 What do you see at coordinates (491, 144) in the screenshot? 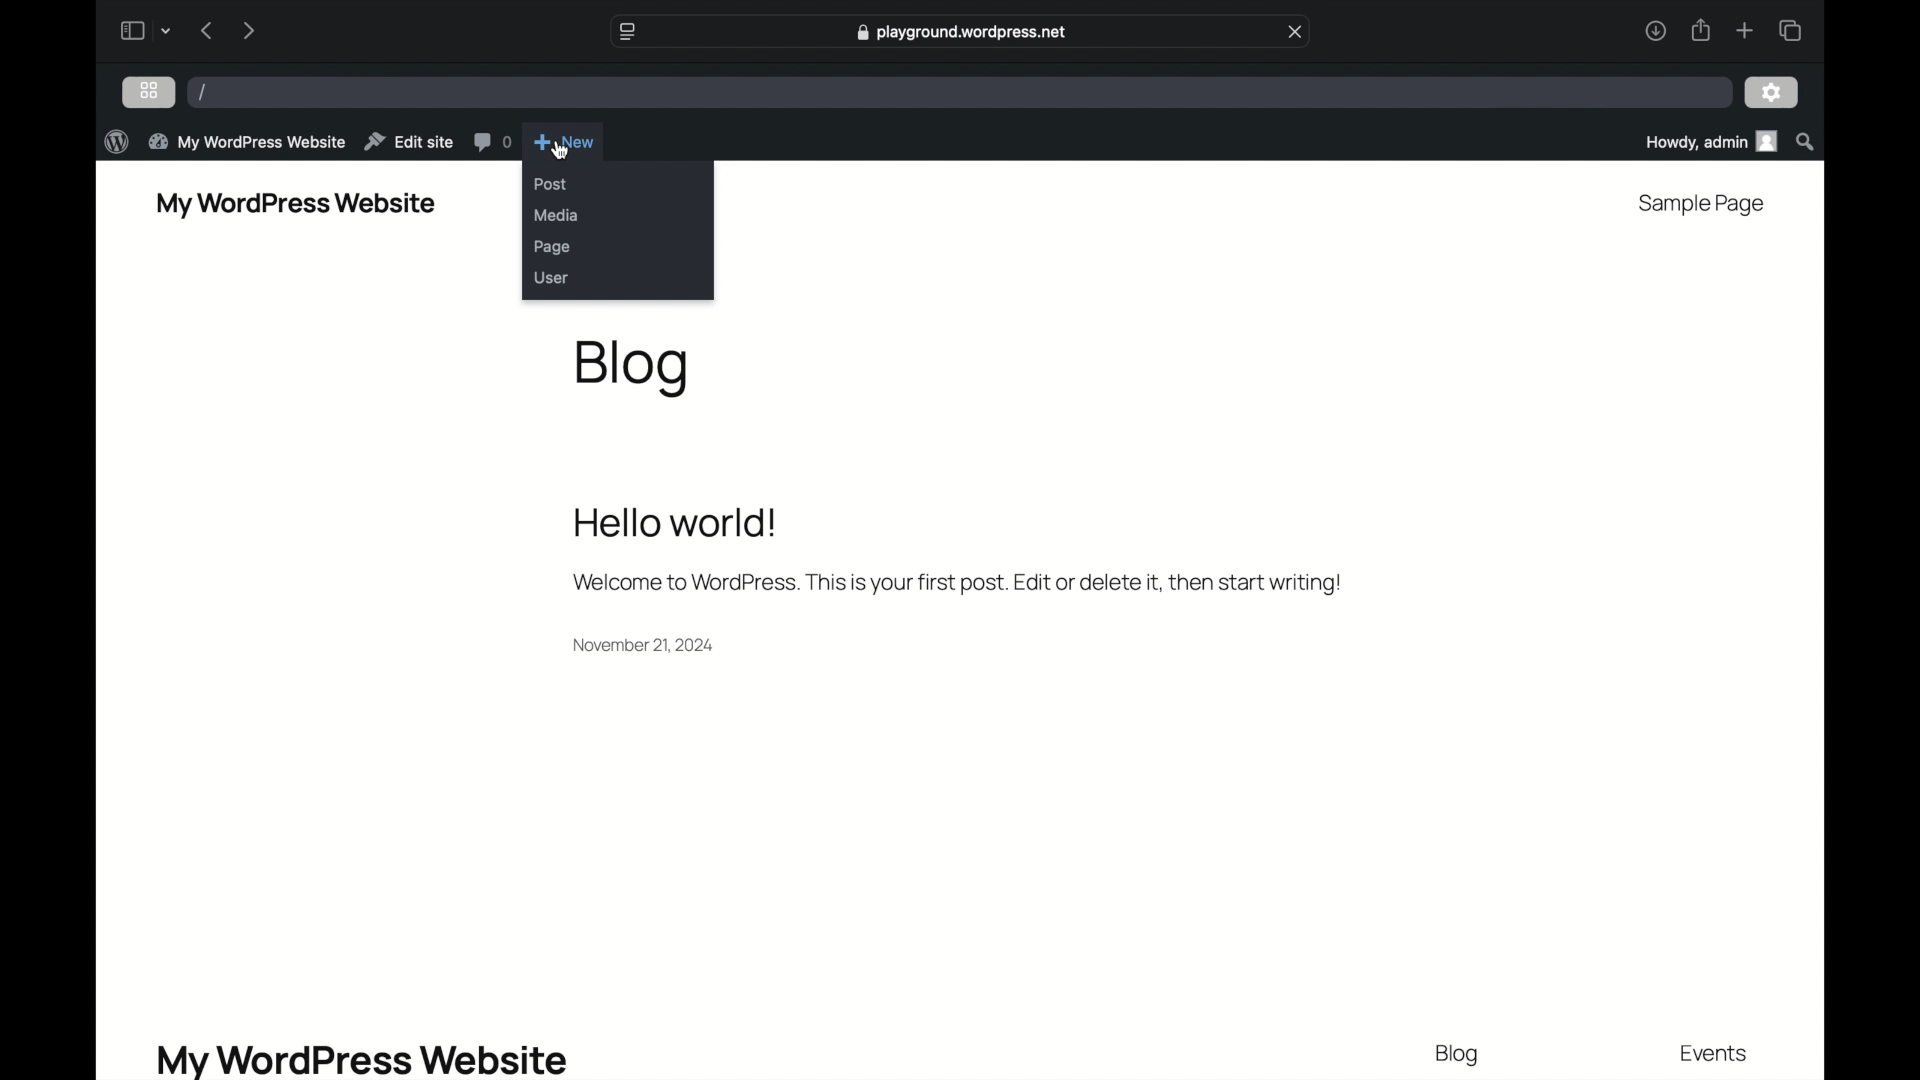
I see `comments` at bounding box center [491, 144].